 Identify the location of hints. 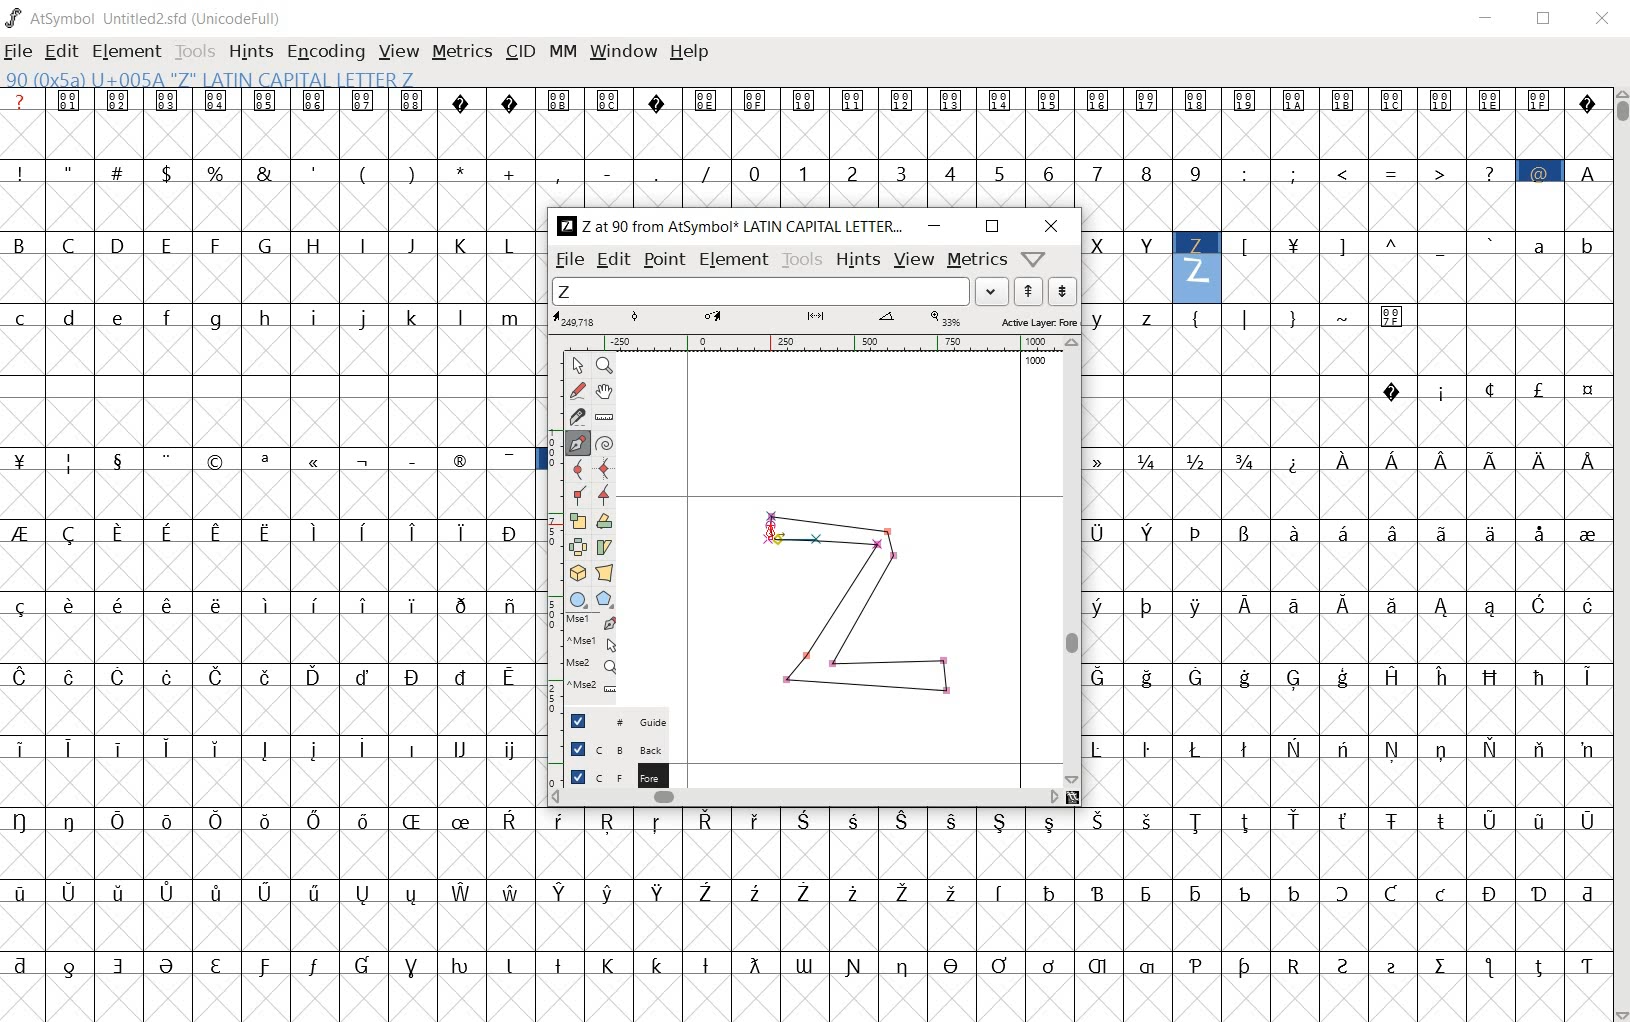
(857, 261).